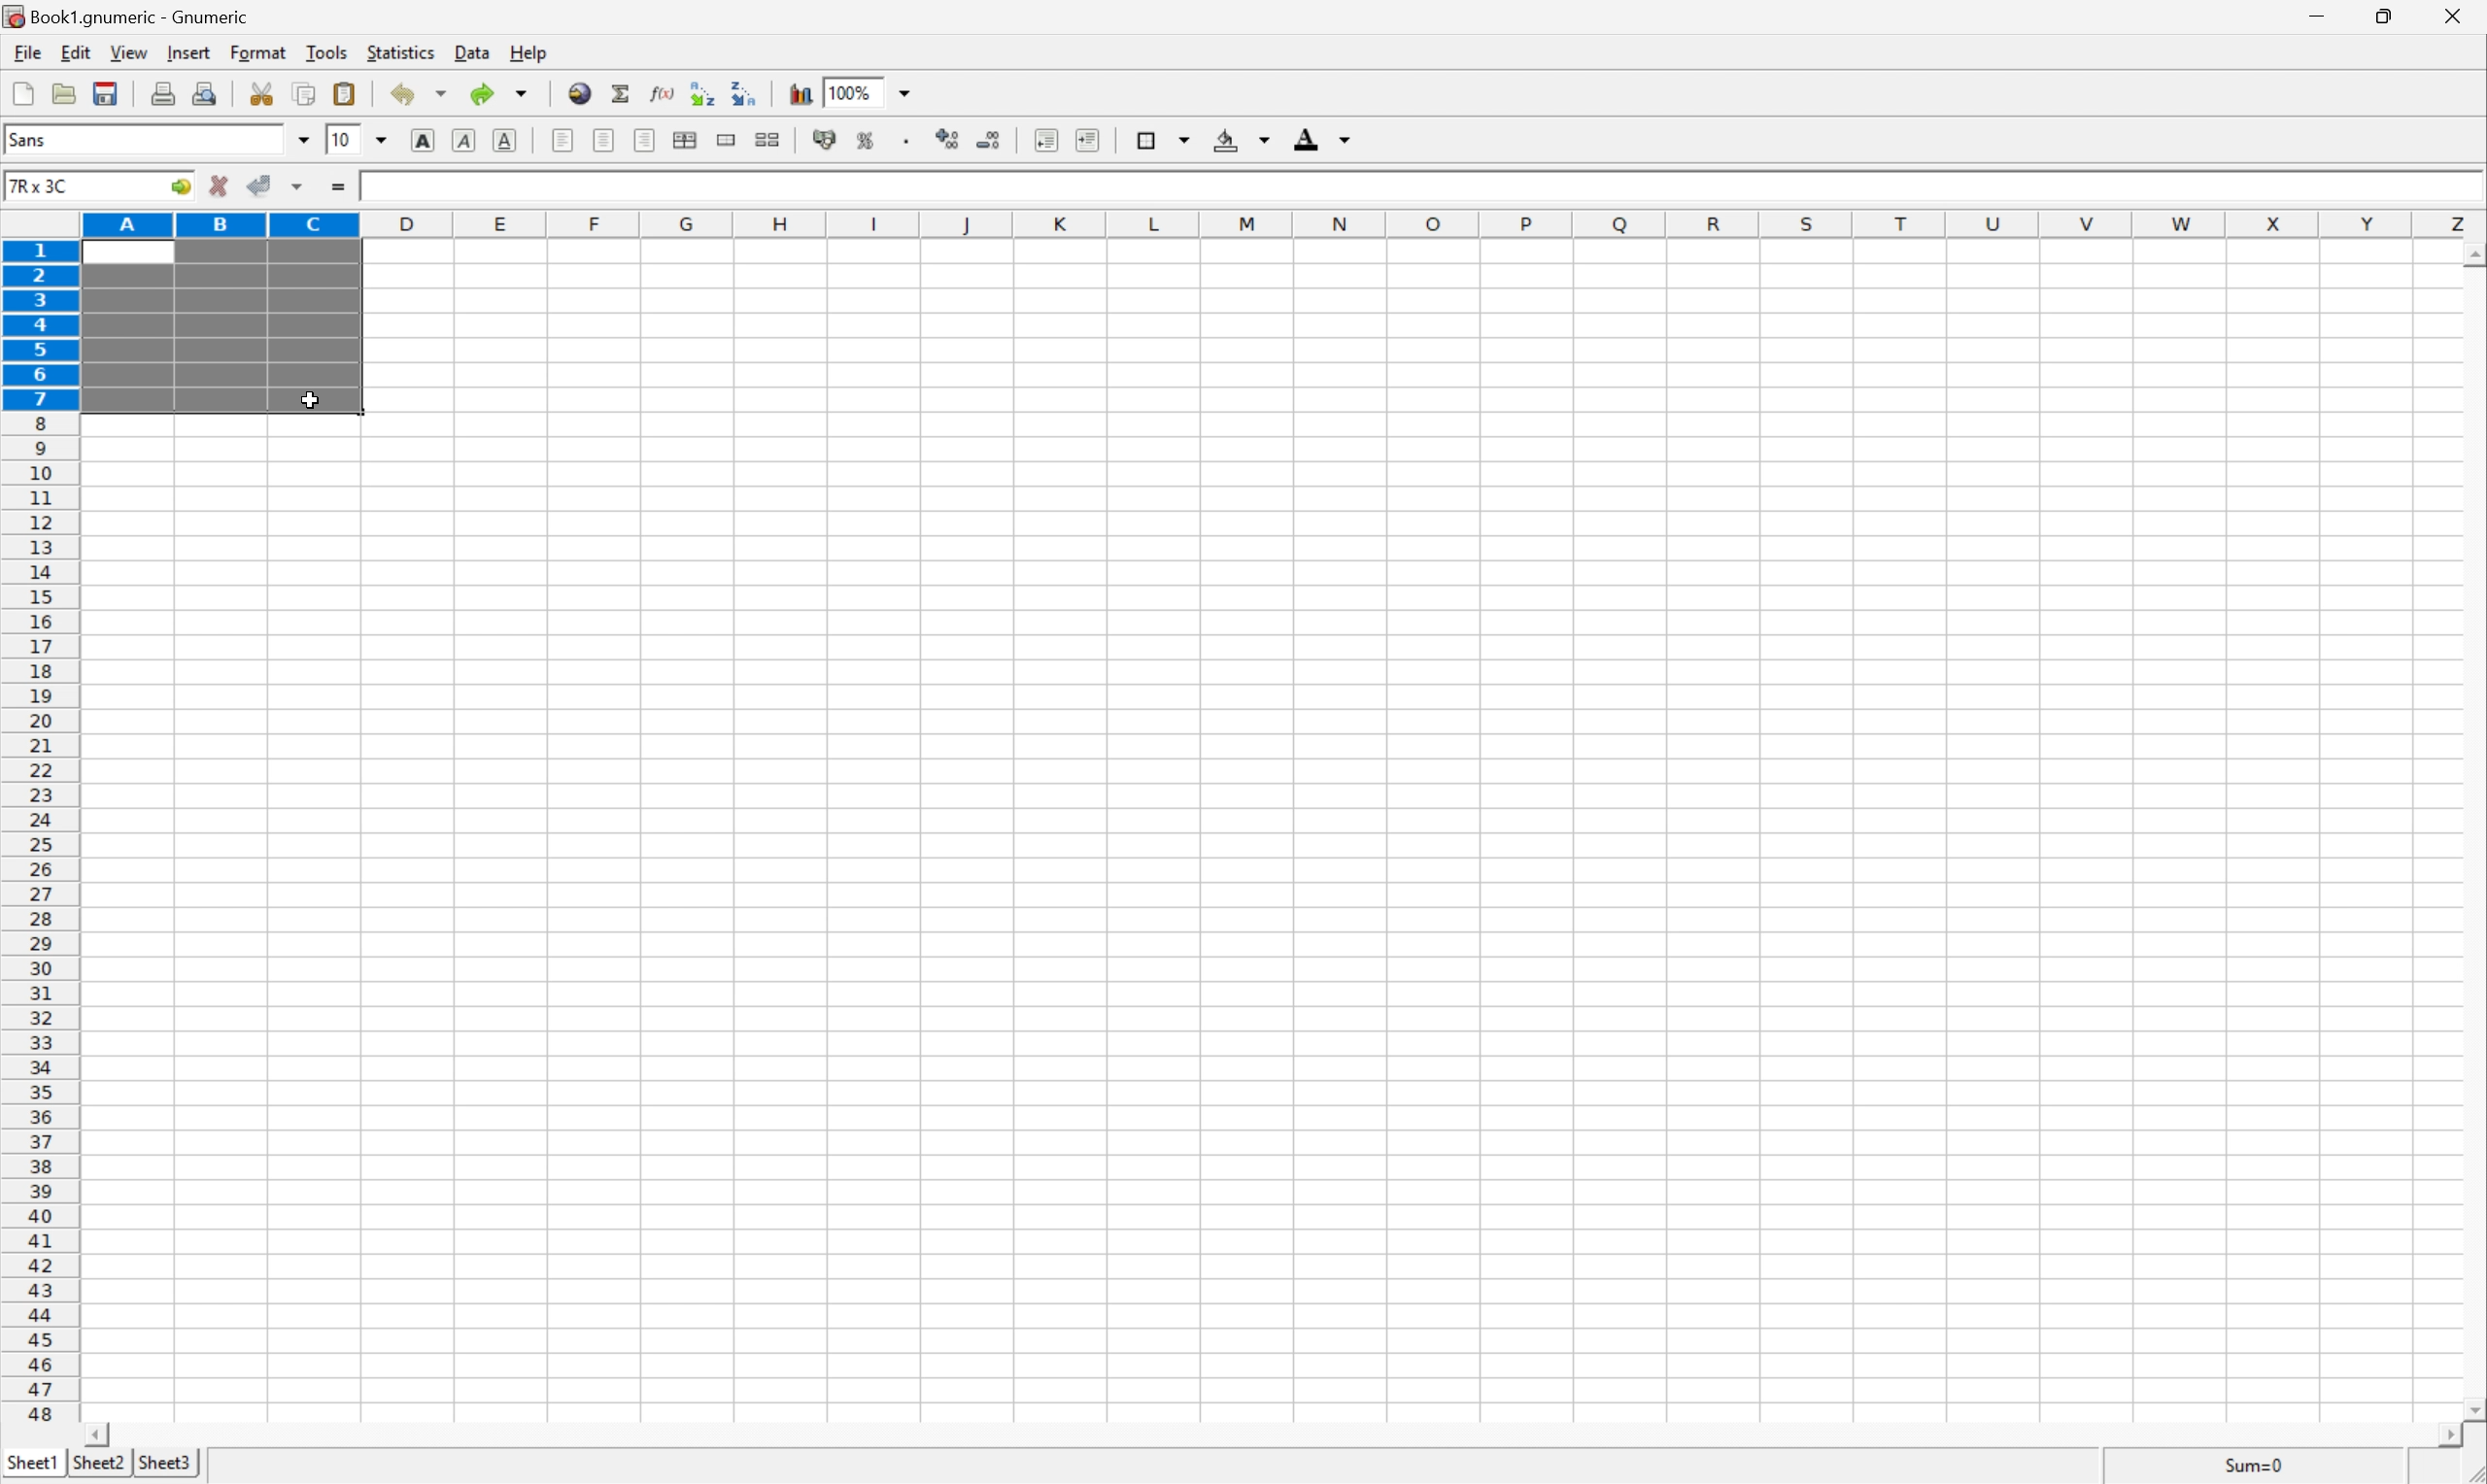 The width and height of the screenshot is (2487, 1484). What do you see at coordinates (1045, 139) in the screenshot?
I see `decrease indent` at bounding box center [1045, 139].